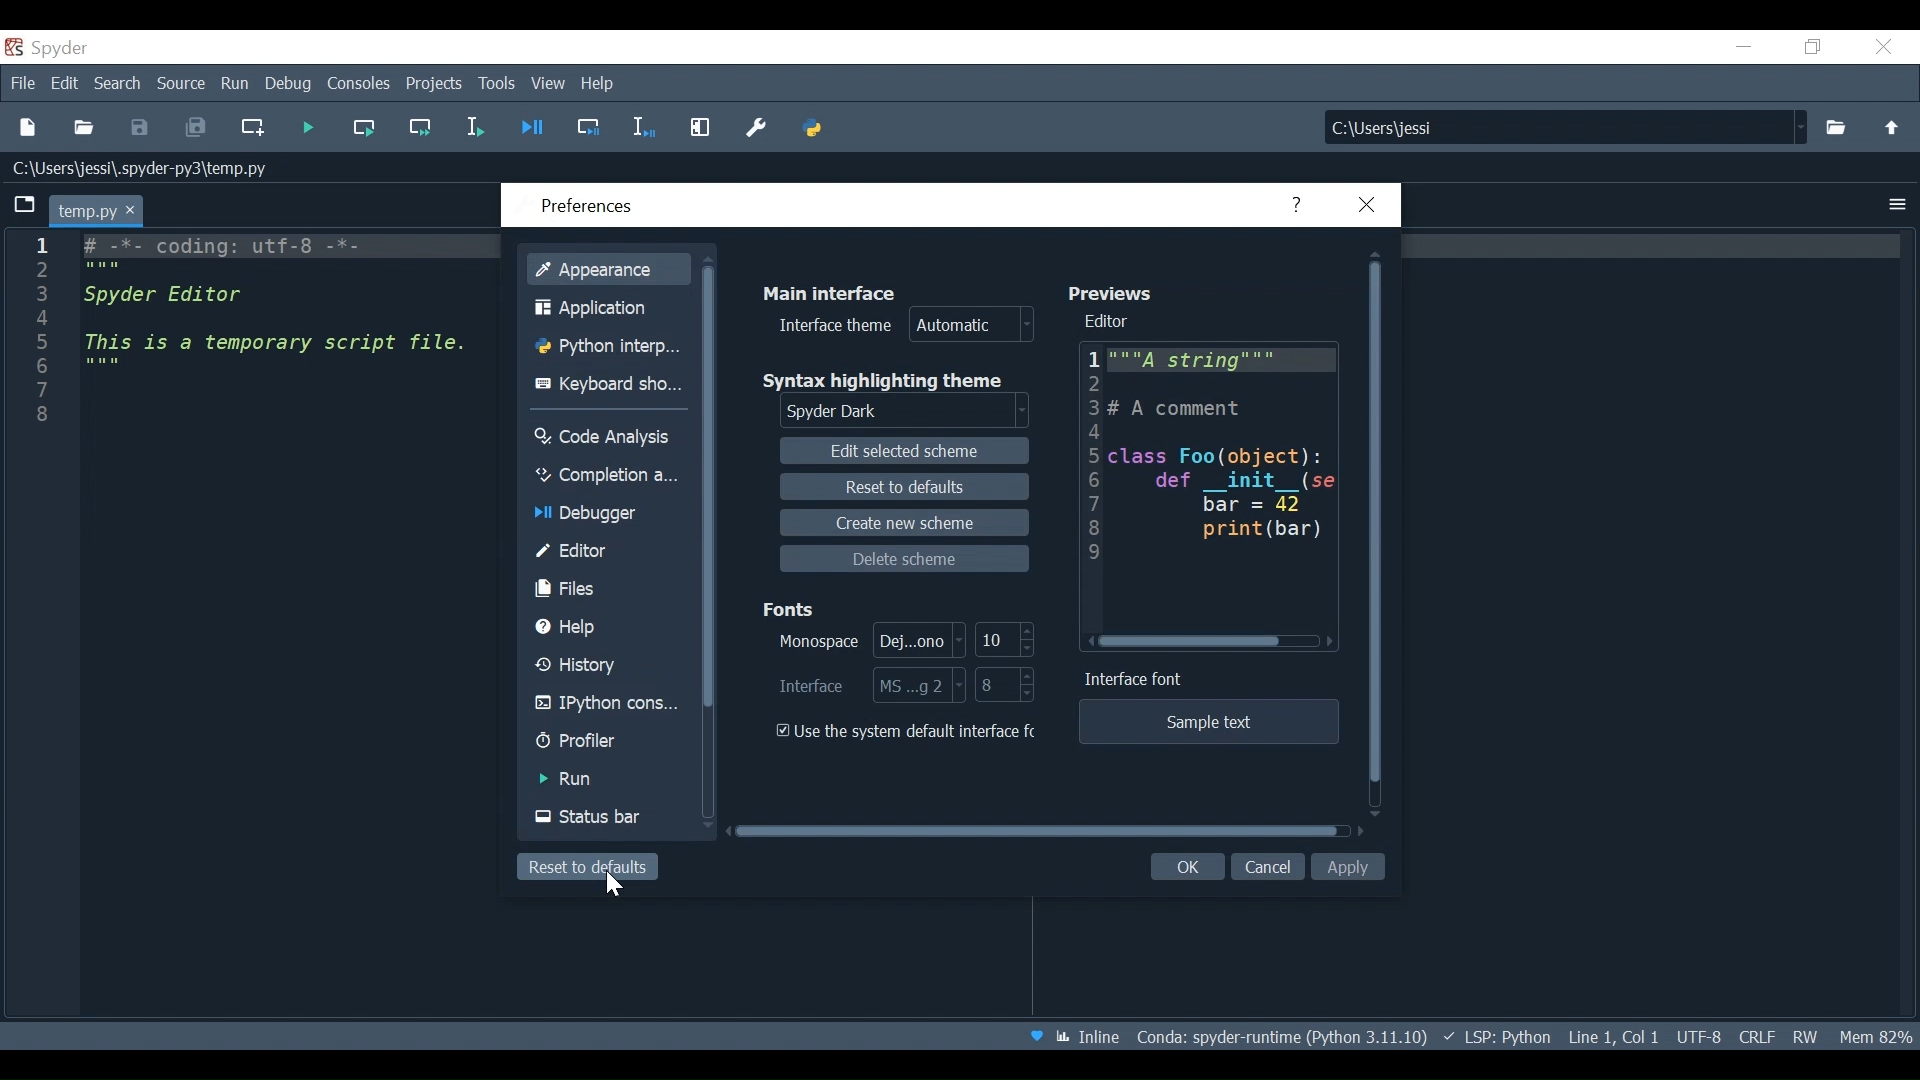  What do you see at coordinates (1187, 866) in the screenshot?
I see `OK` at bounding box center [1187, 866].